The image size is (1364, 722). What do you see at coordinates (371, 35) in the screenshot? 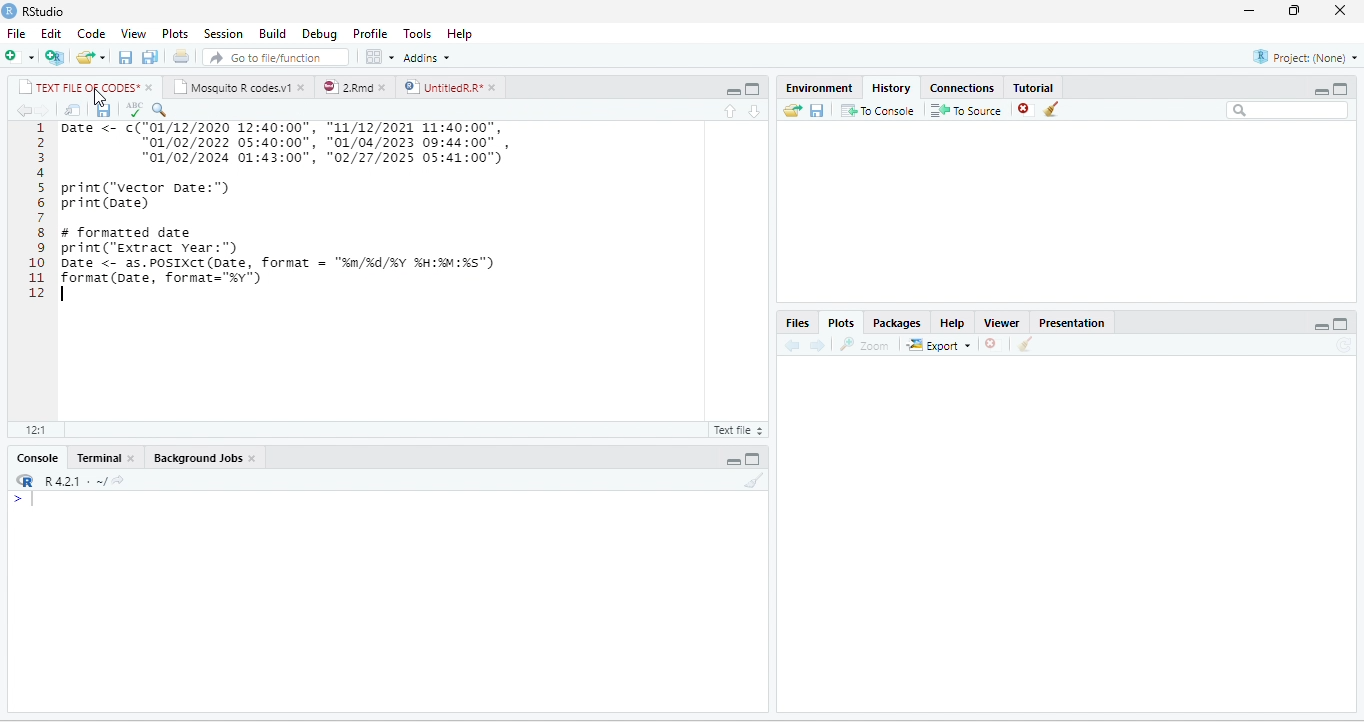
I see `Profile` at bounding box center [371, 35].